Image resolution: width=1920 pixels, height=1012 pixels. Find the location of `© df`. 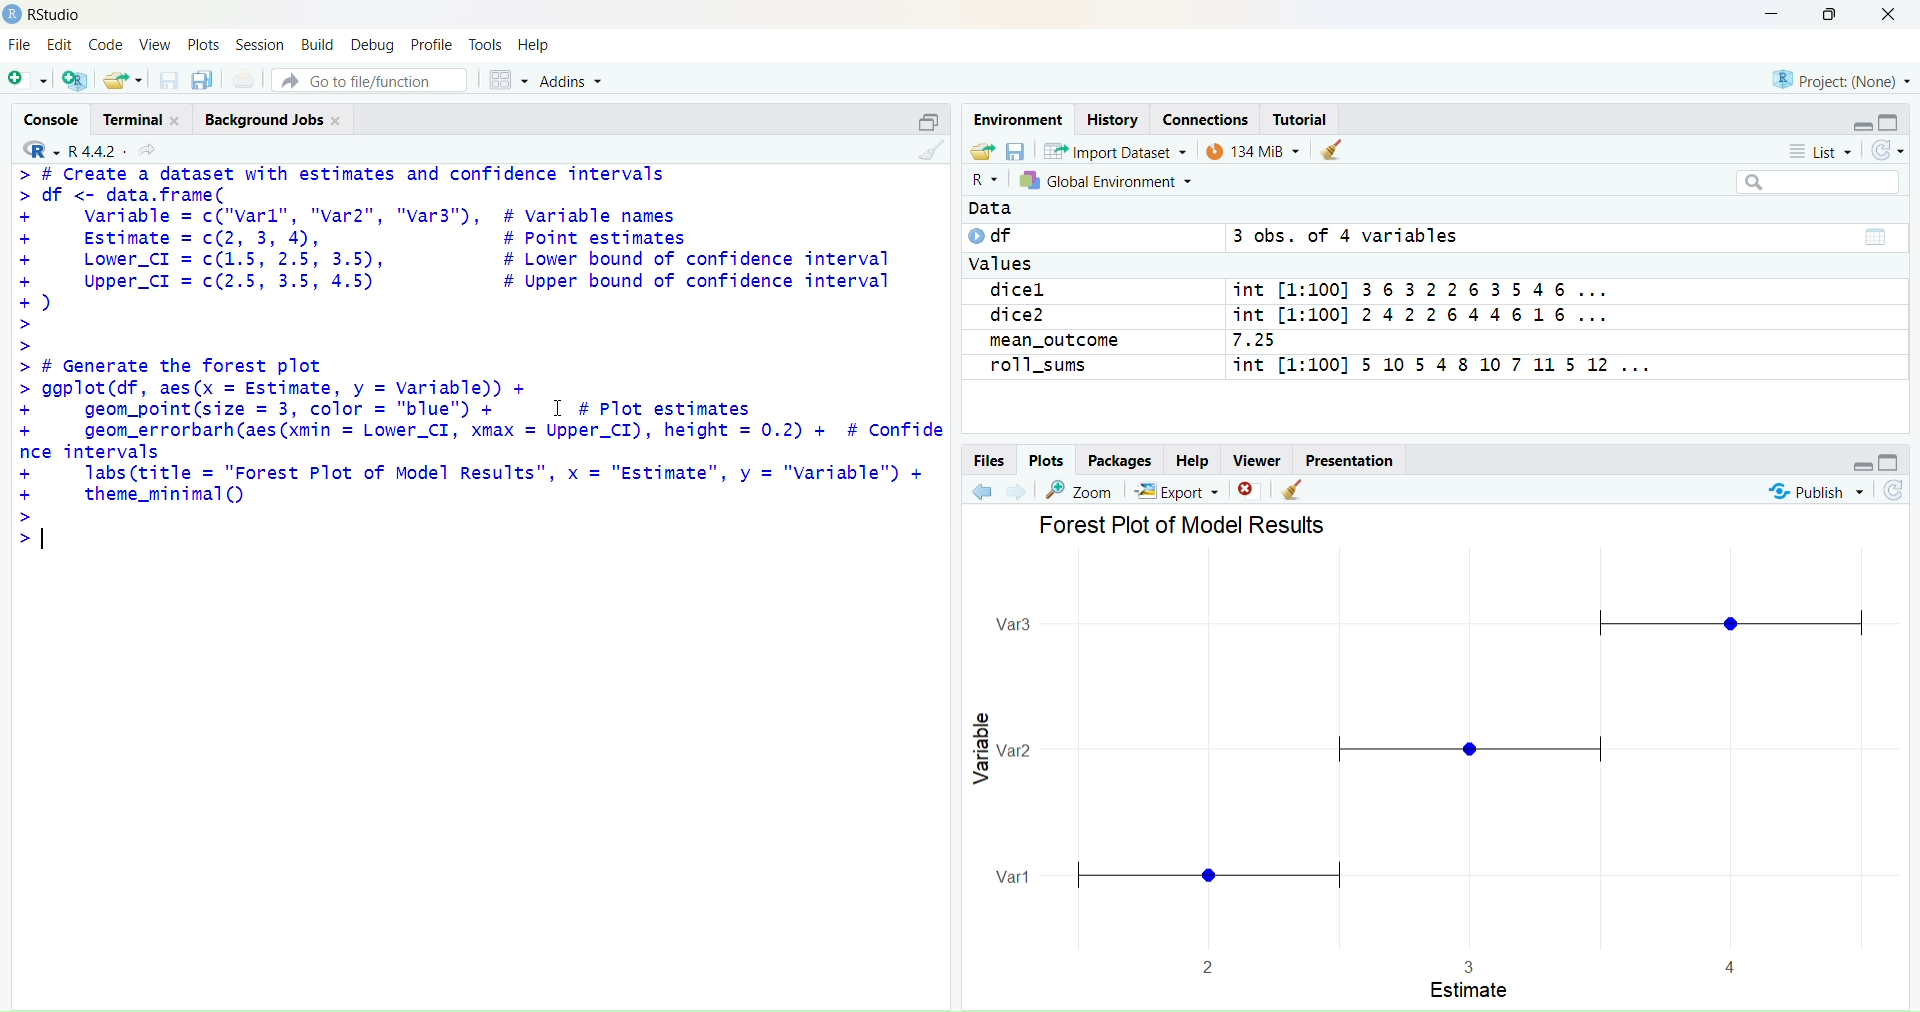

© df is located at coordinates (993, 236).